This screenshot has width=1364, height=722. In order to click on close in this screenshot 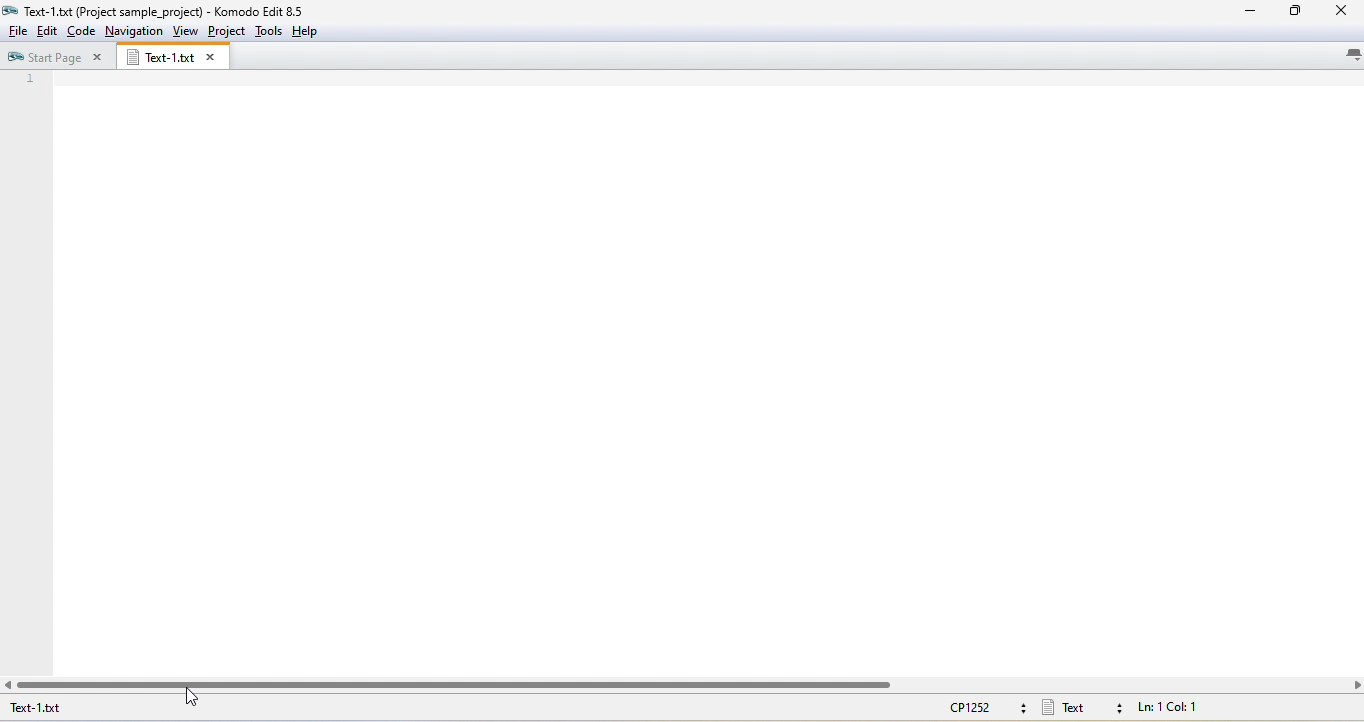, I will do `click(1344, 11)`.